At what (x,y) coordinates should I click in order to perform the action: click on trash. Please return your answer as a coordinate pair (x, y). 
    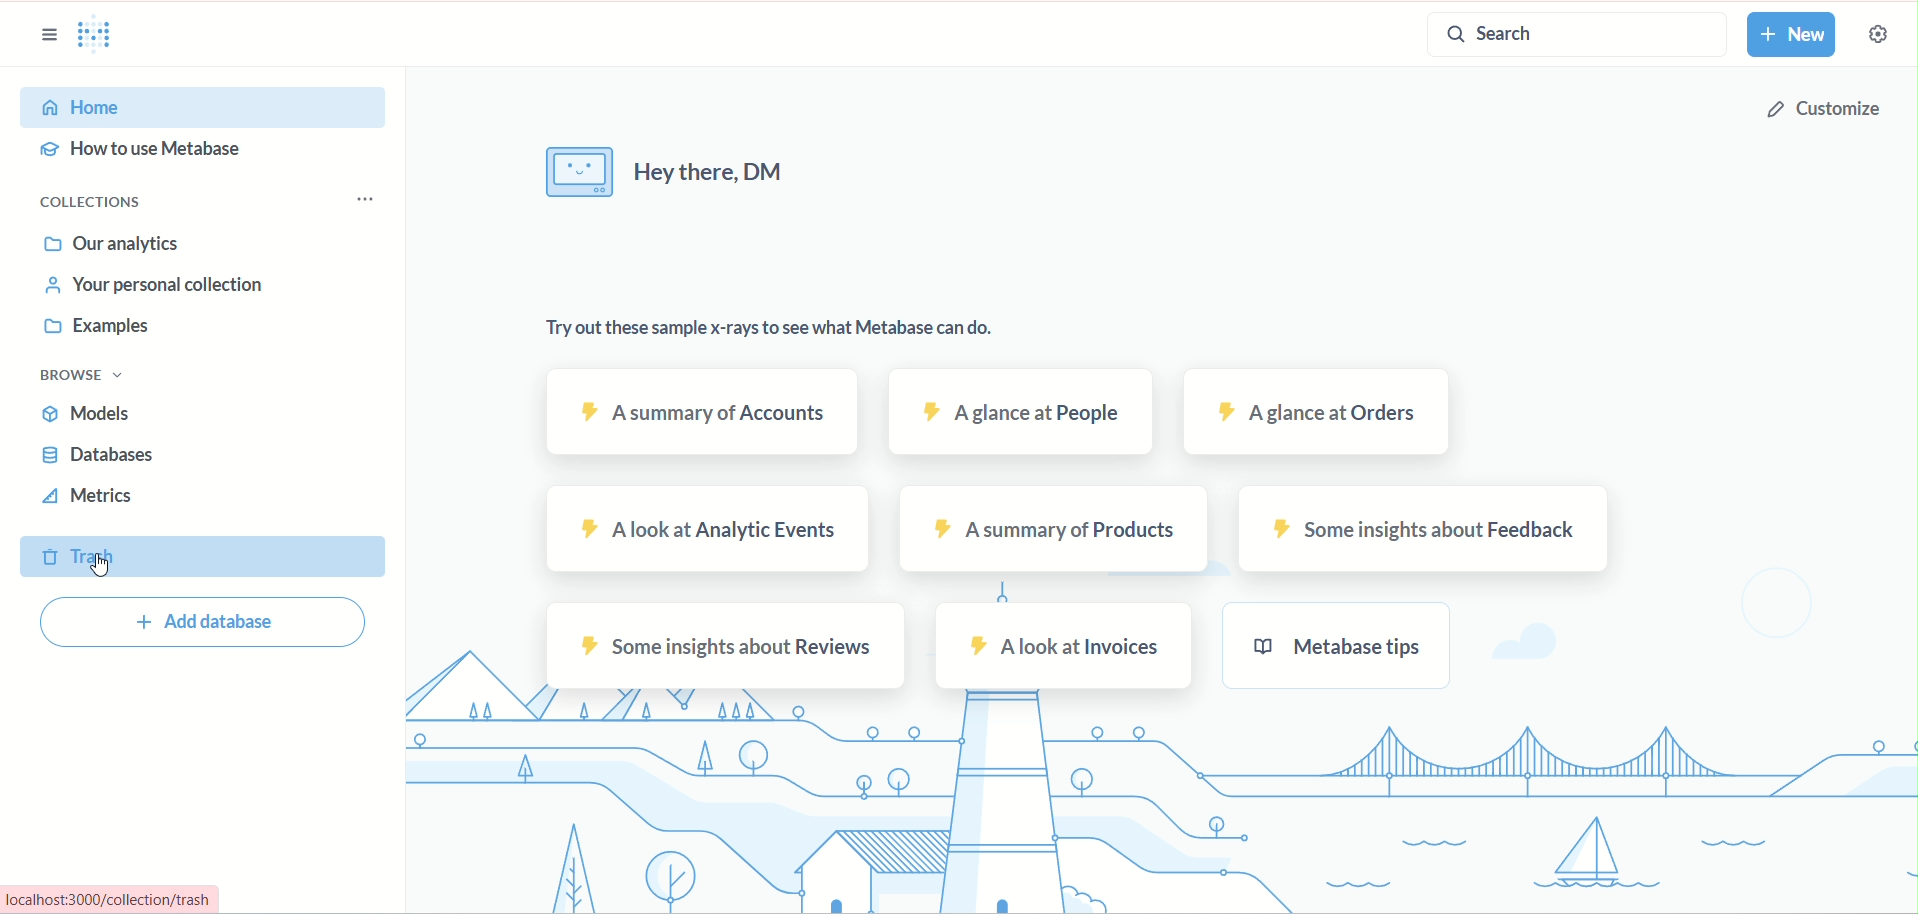
    Looking at the image, I should click on (200, 555).